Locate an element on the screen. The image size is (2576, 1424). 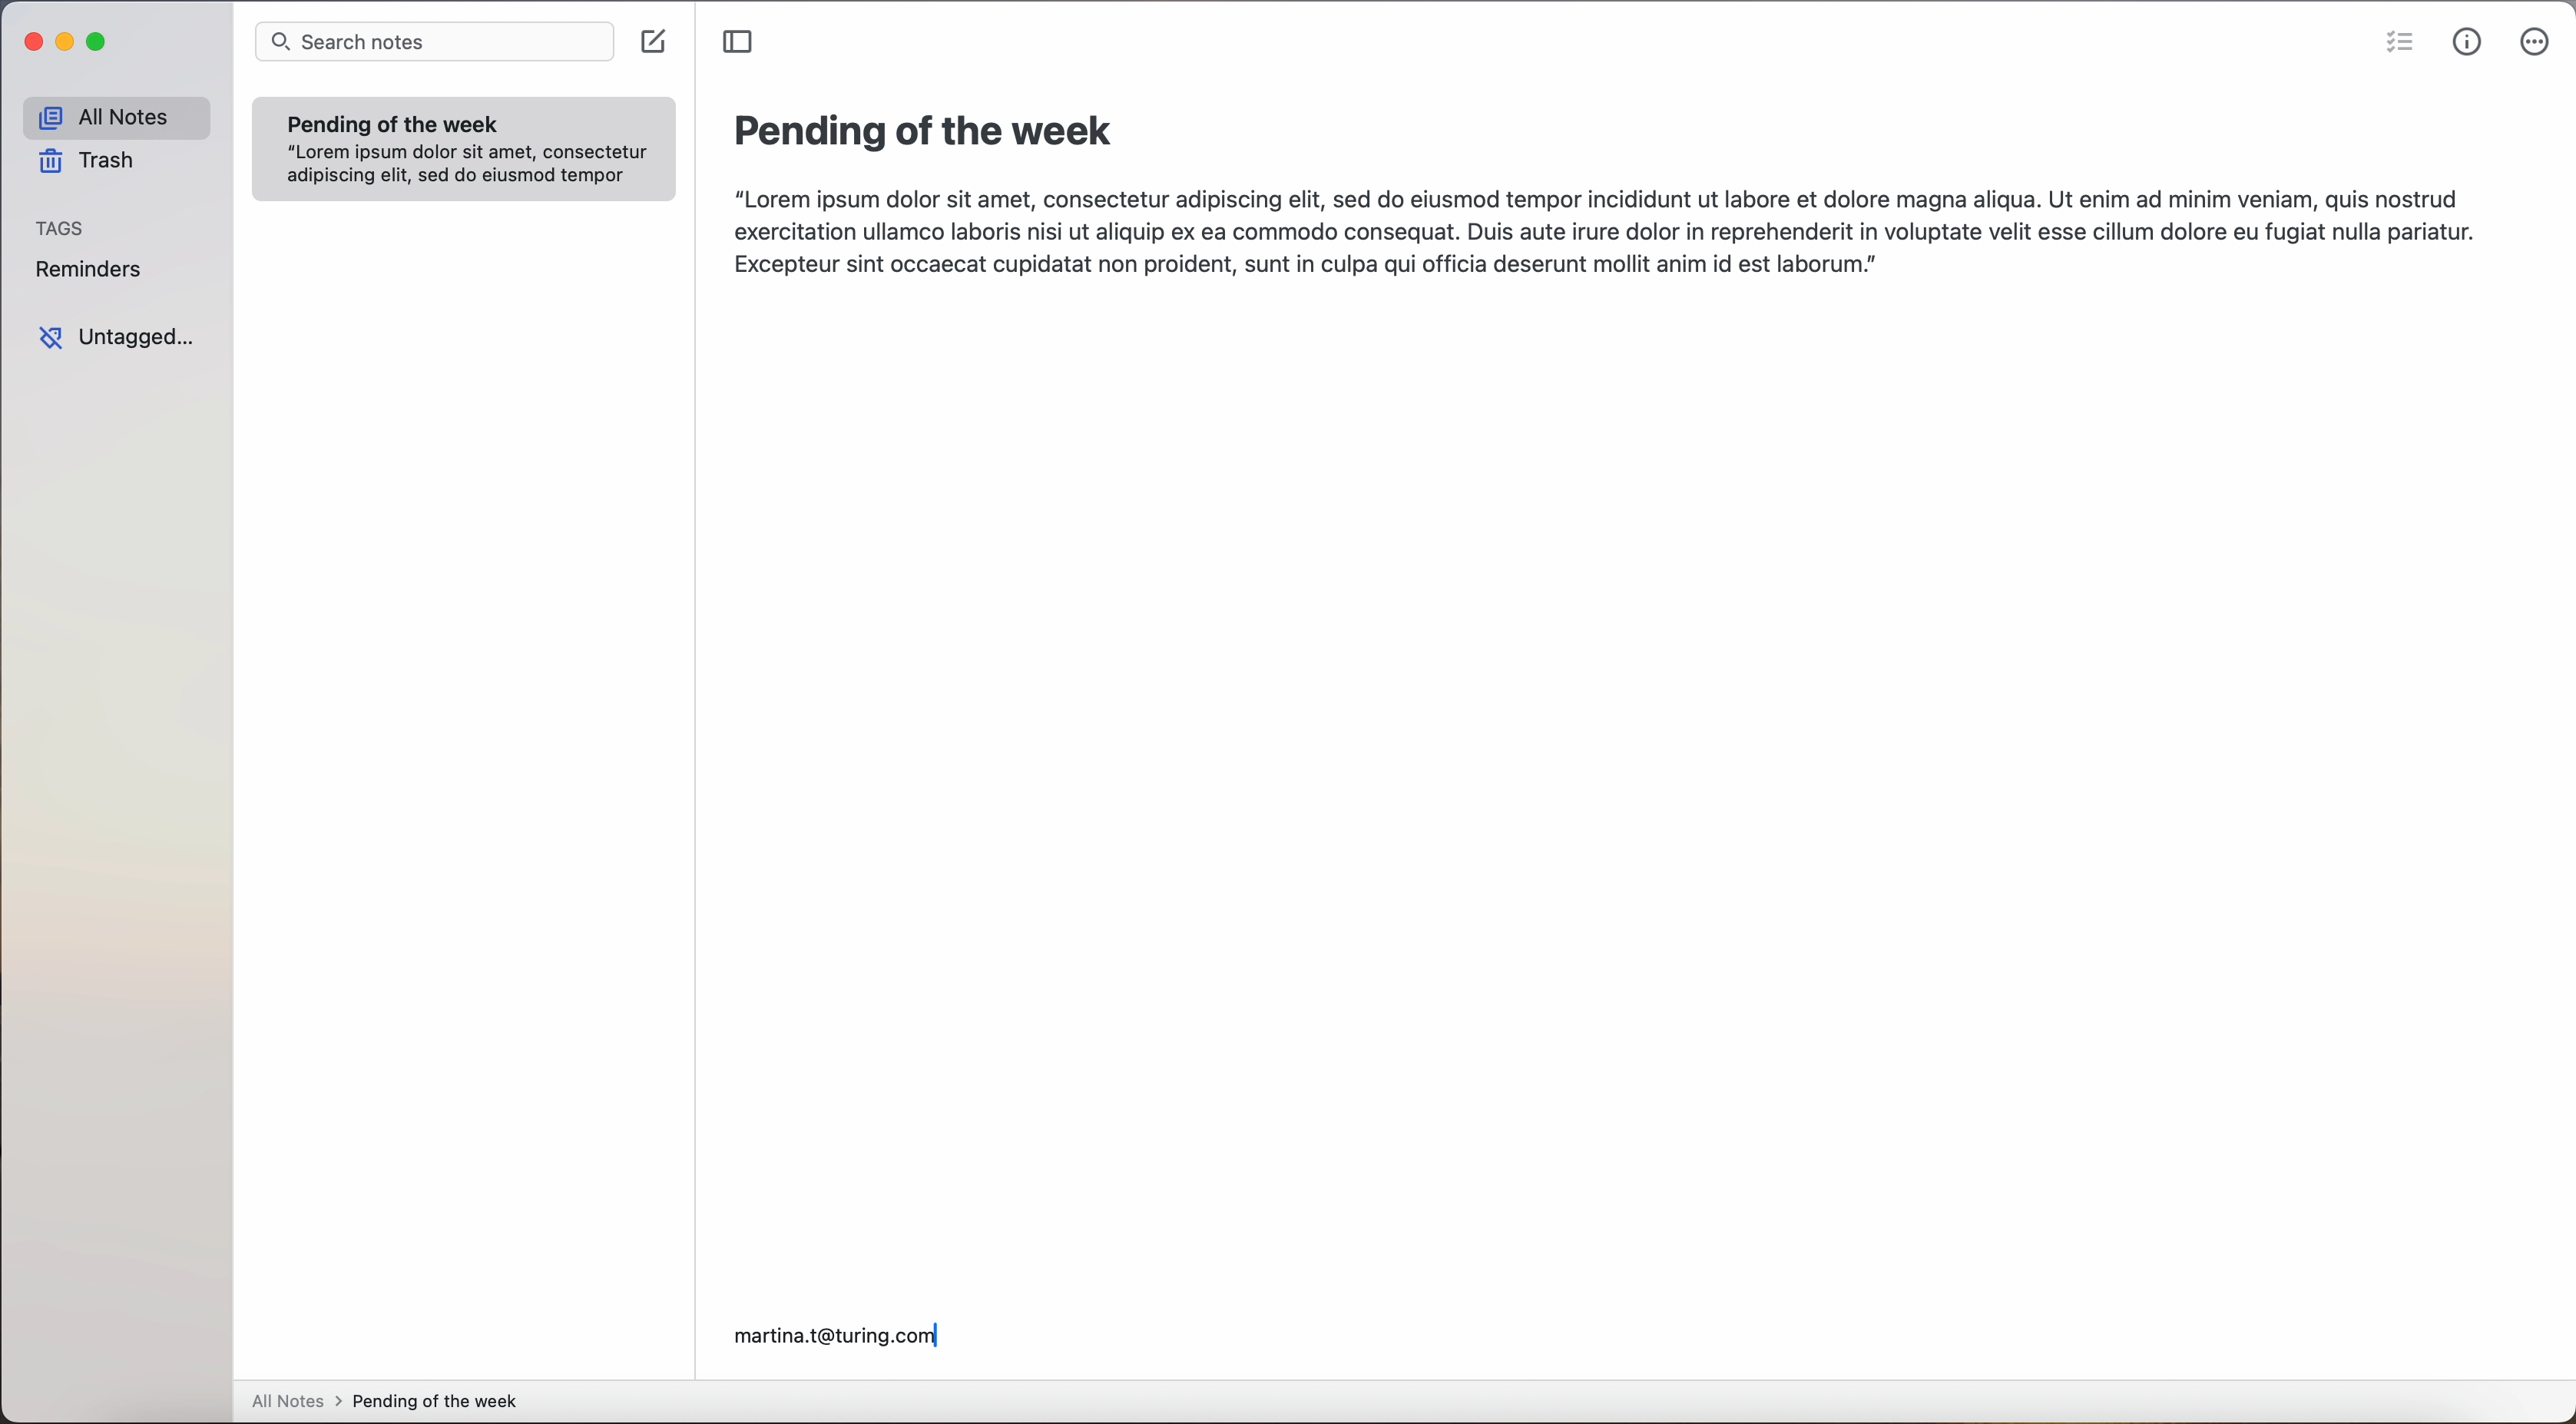
all notes is located at coordinates (116, 116).